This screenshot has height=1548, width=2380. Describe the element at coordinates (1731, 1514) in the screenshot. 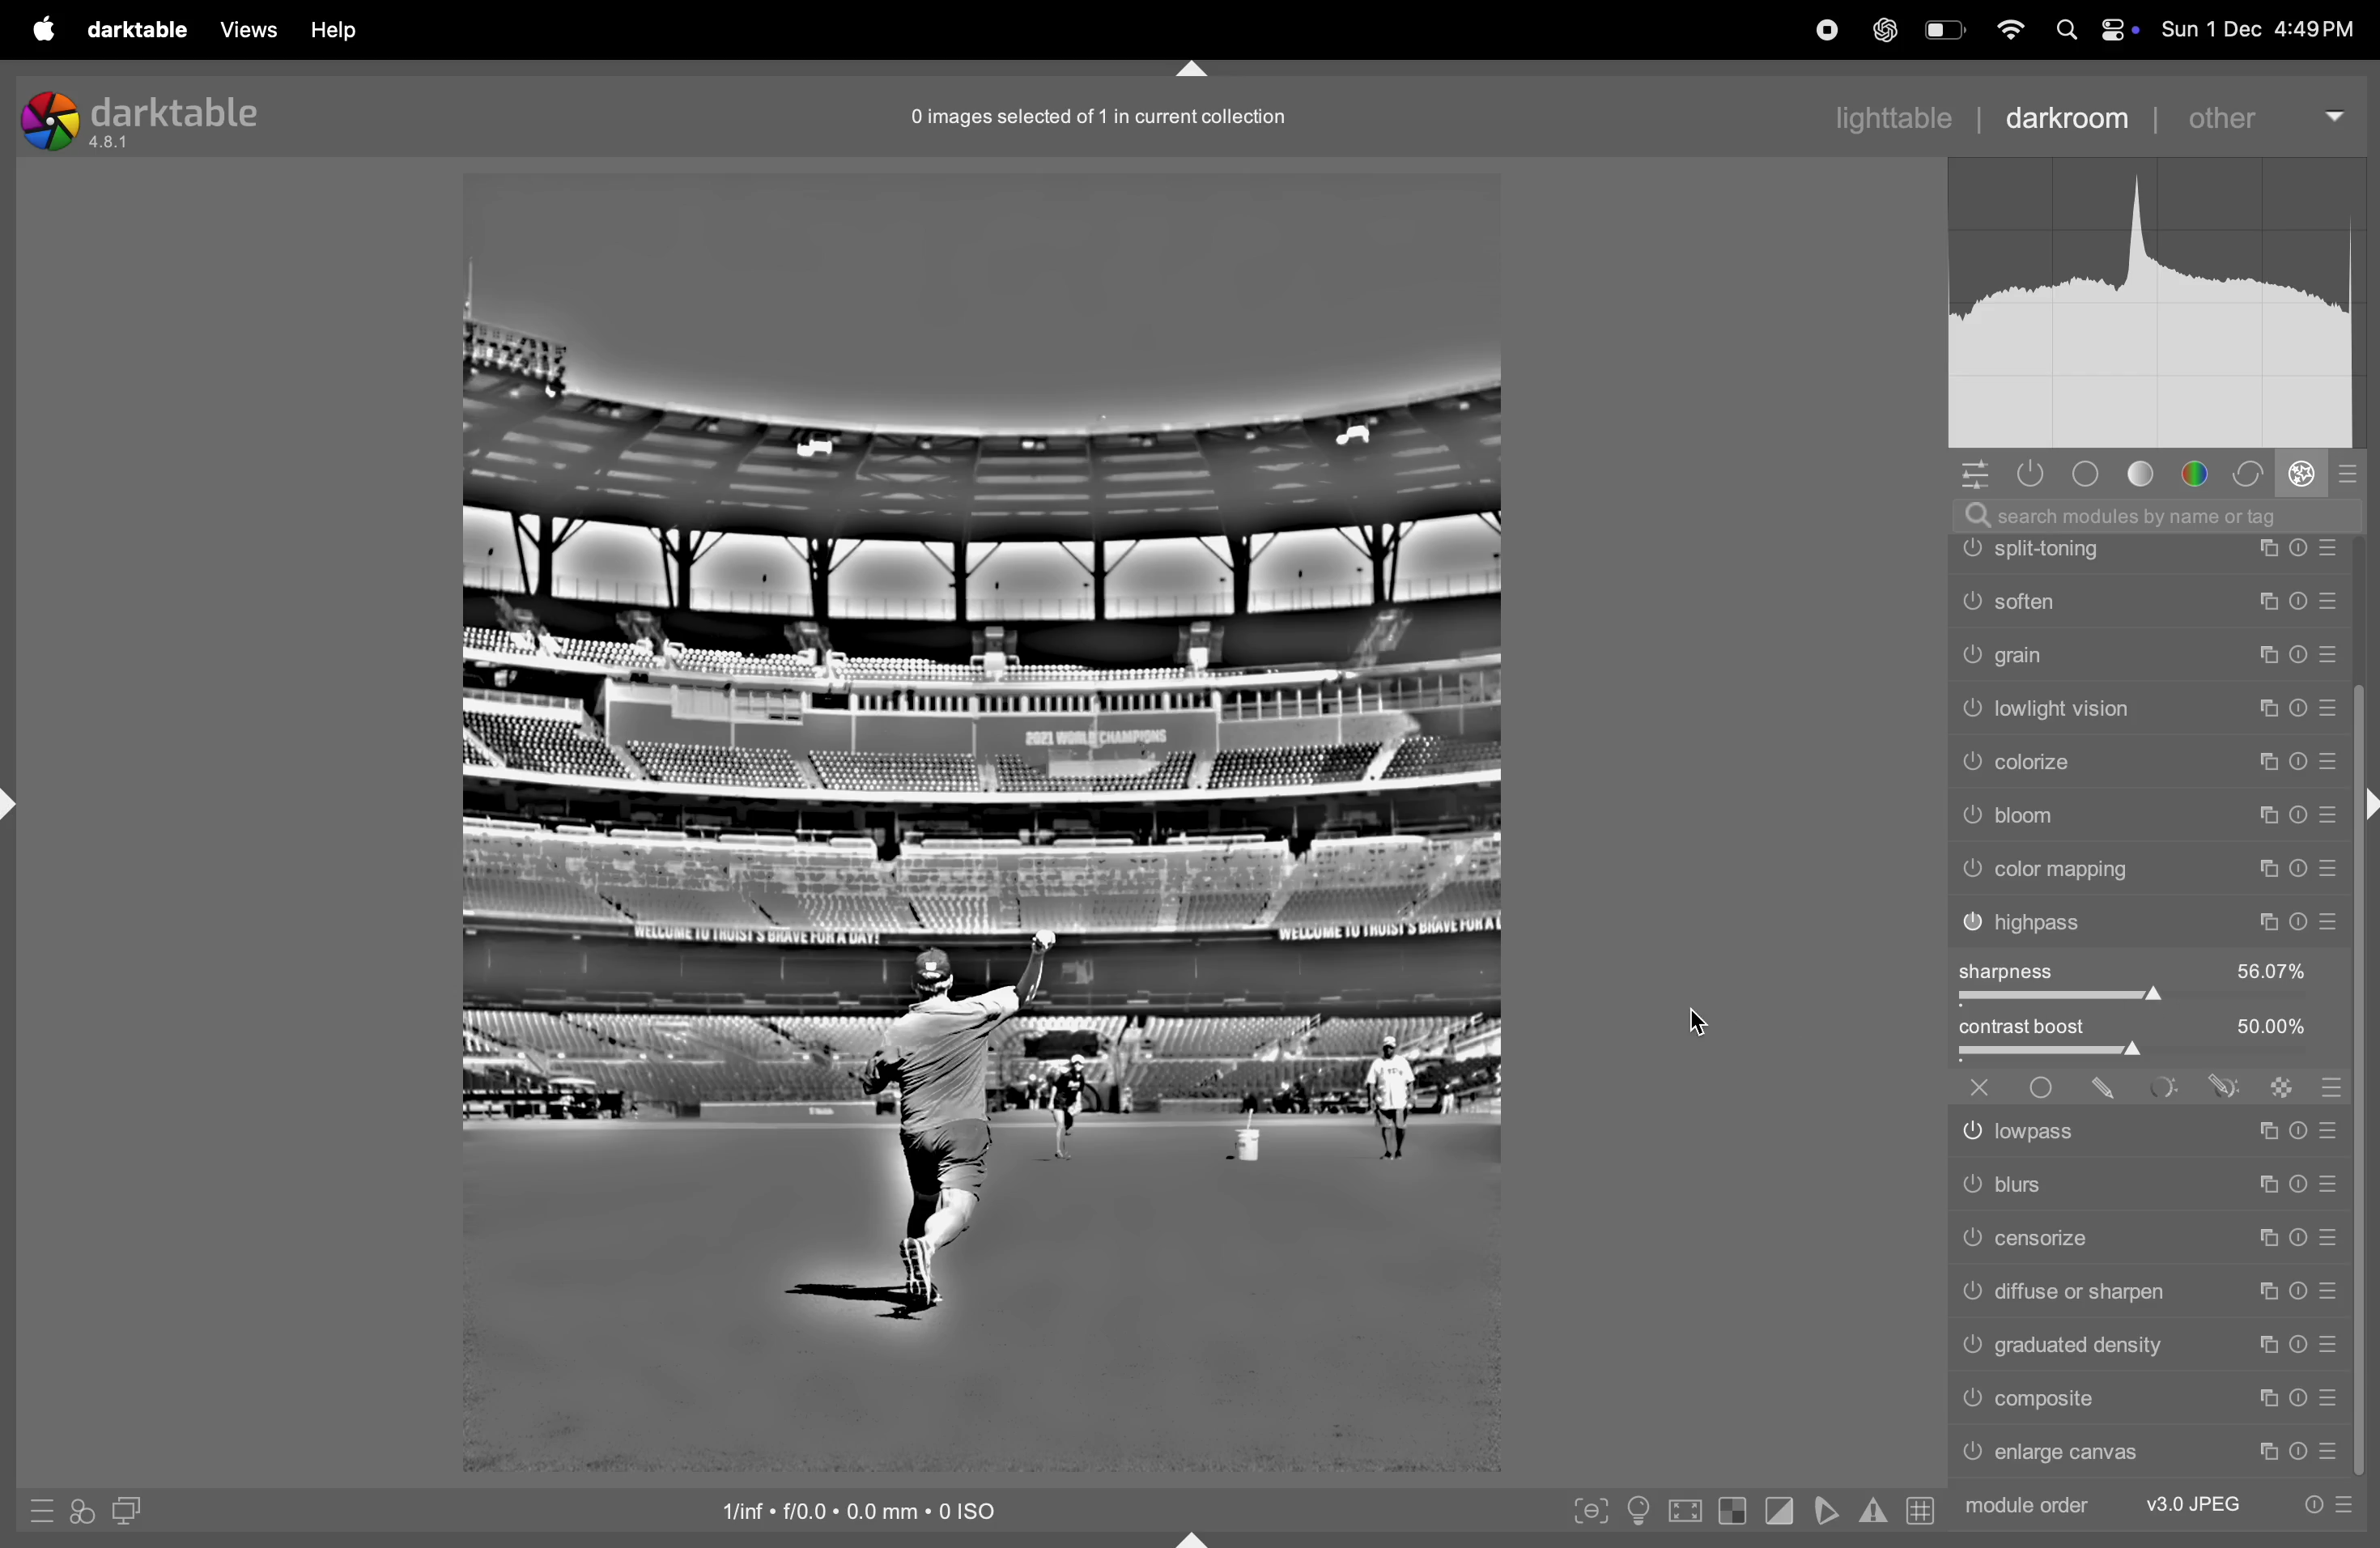

I see `toggle raw indication exposure` at that location.